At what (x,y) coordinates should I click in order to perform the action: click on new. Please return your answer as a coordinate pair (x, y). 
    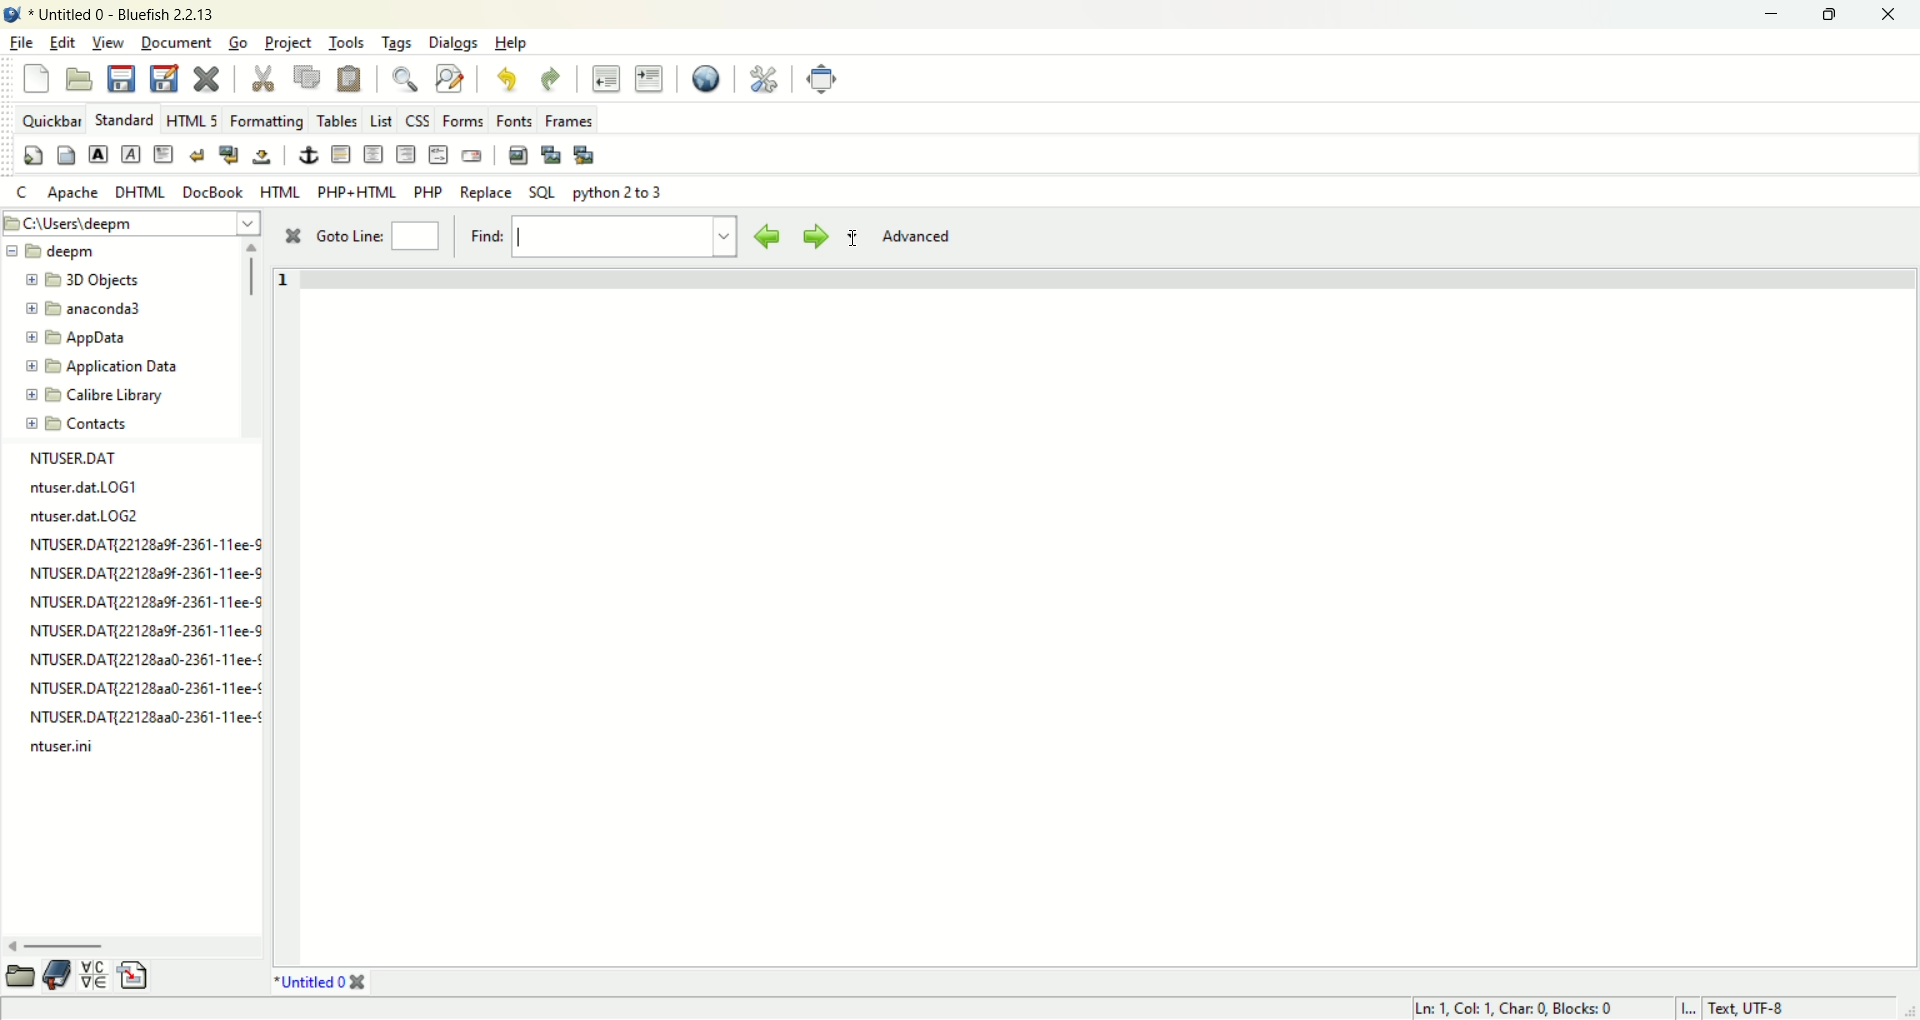
    Looking at the image, I should click on (39, 82).